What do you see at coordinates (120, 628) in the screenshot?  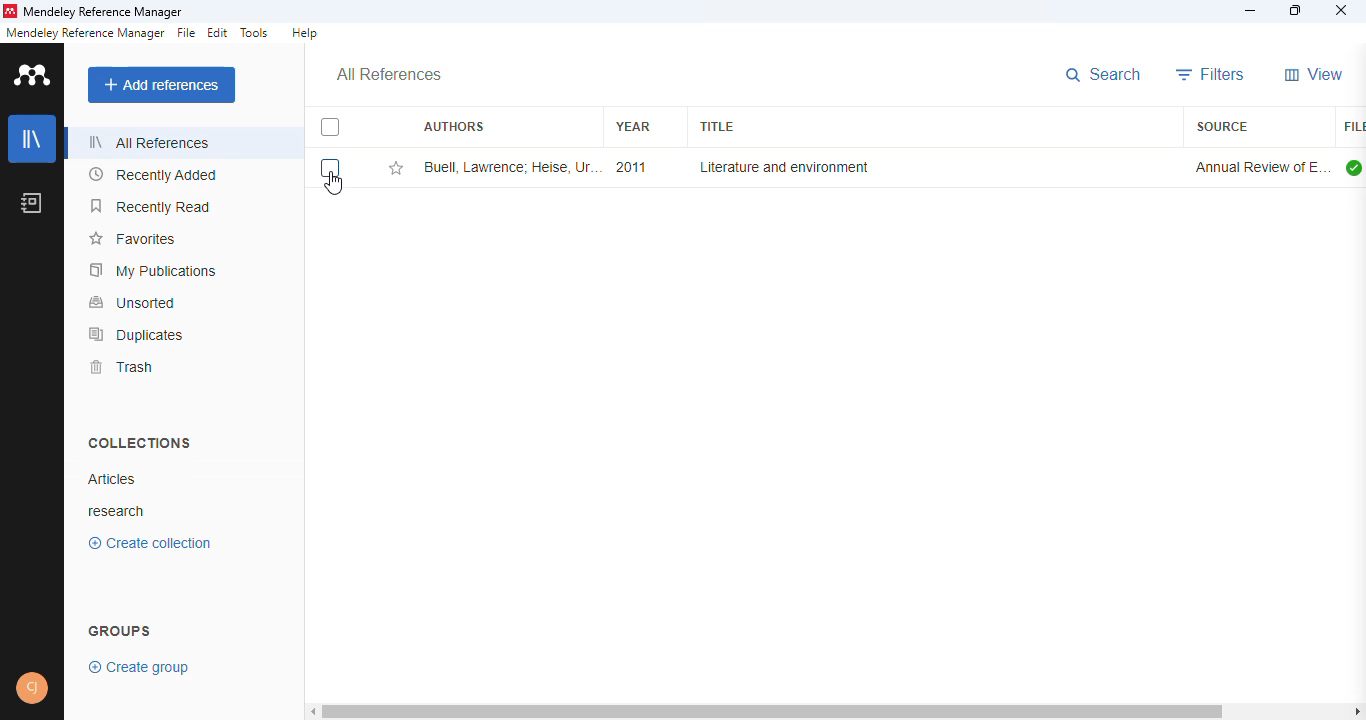 I see `groups` at bounding box center [120, 628].